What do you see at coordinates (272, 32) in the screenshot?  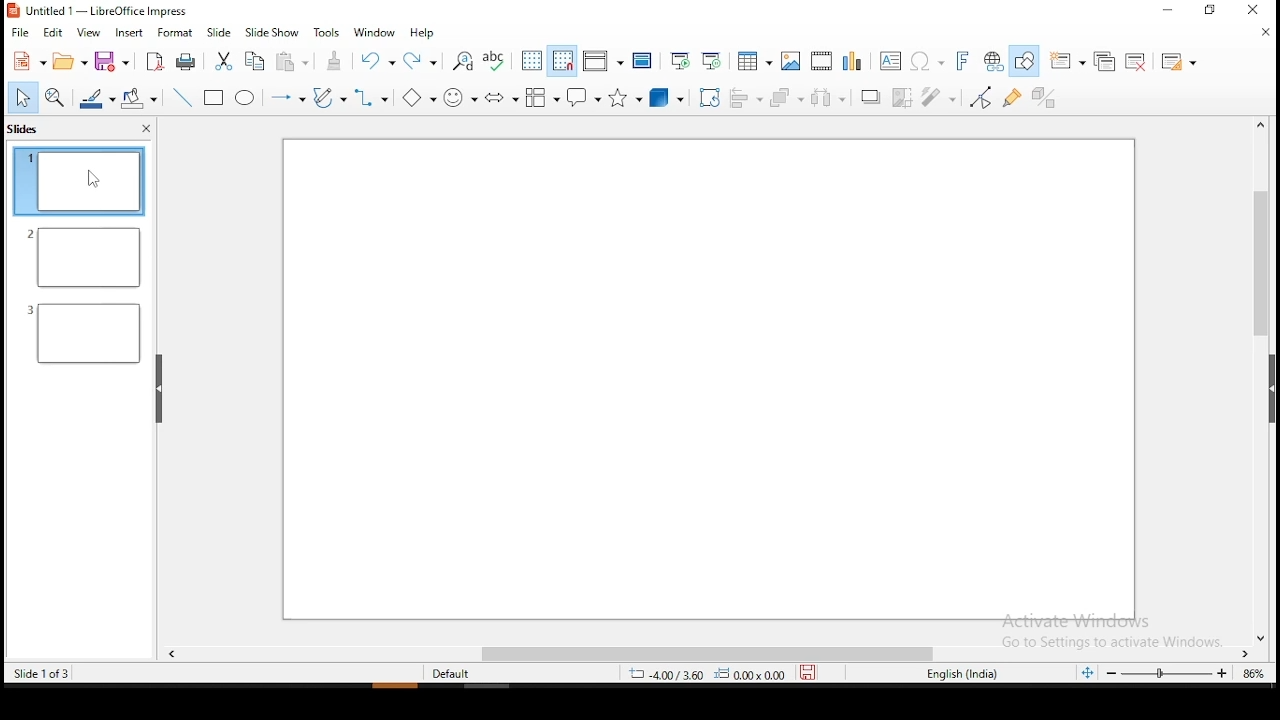 I see `slide show` at bounding box center [272, 32].